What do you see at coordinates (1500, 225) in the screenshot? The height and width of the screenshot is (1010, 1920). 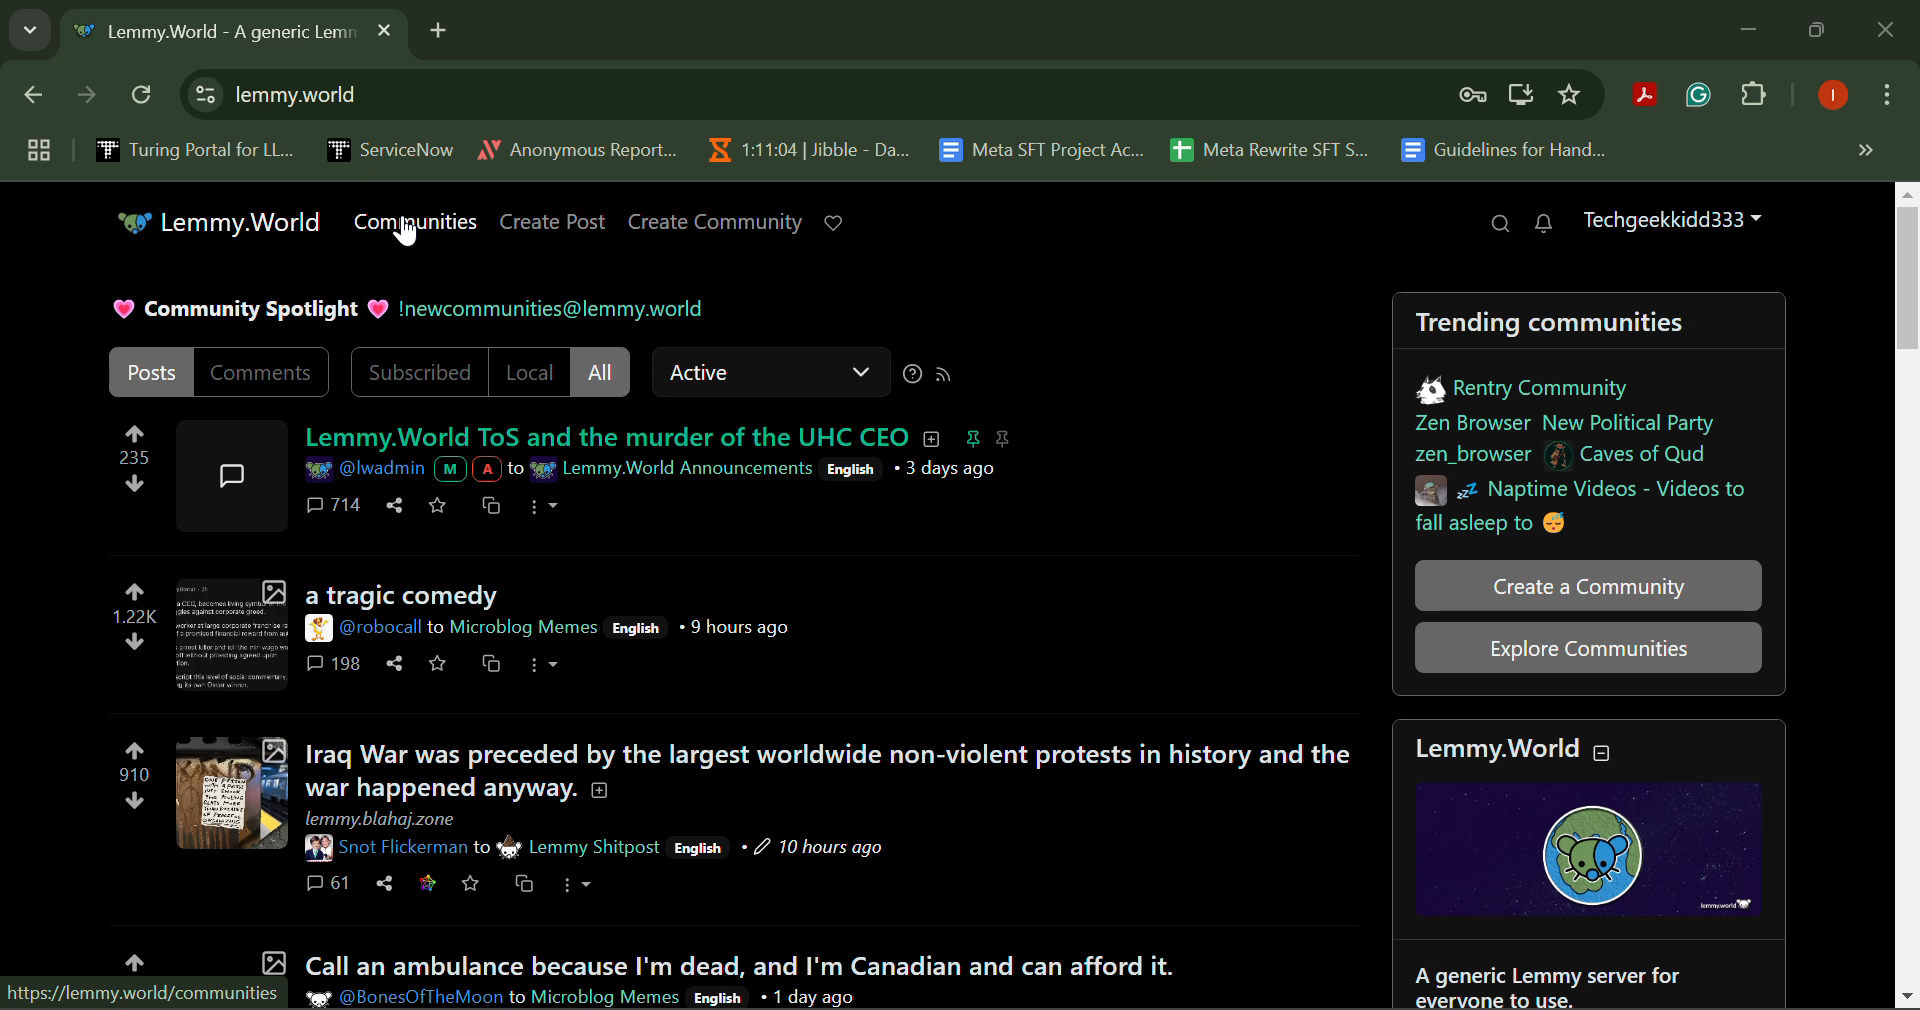 I see `Search` at bounding box center [1500, 225].